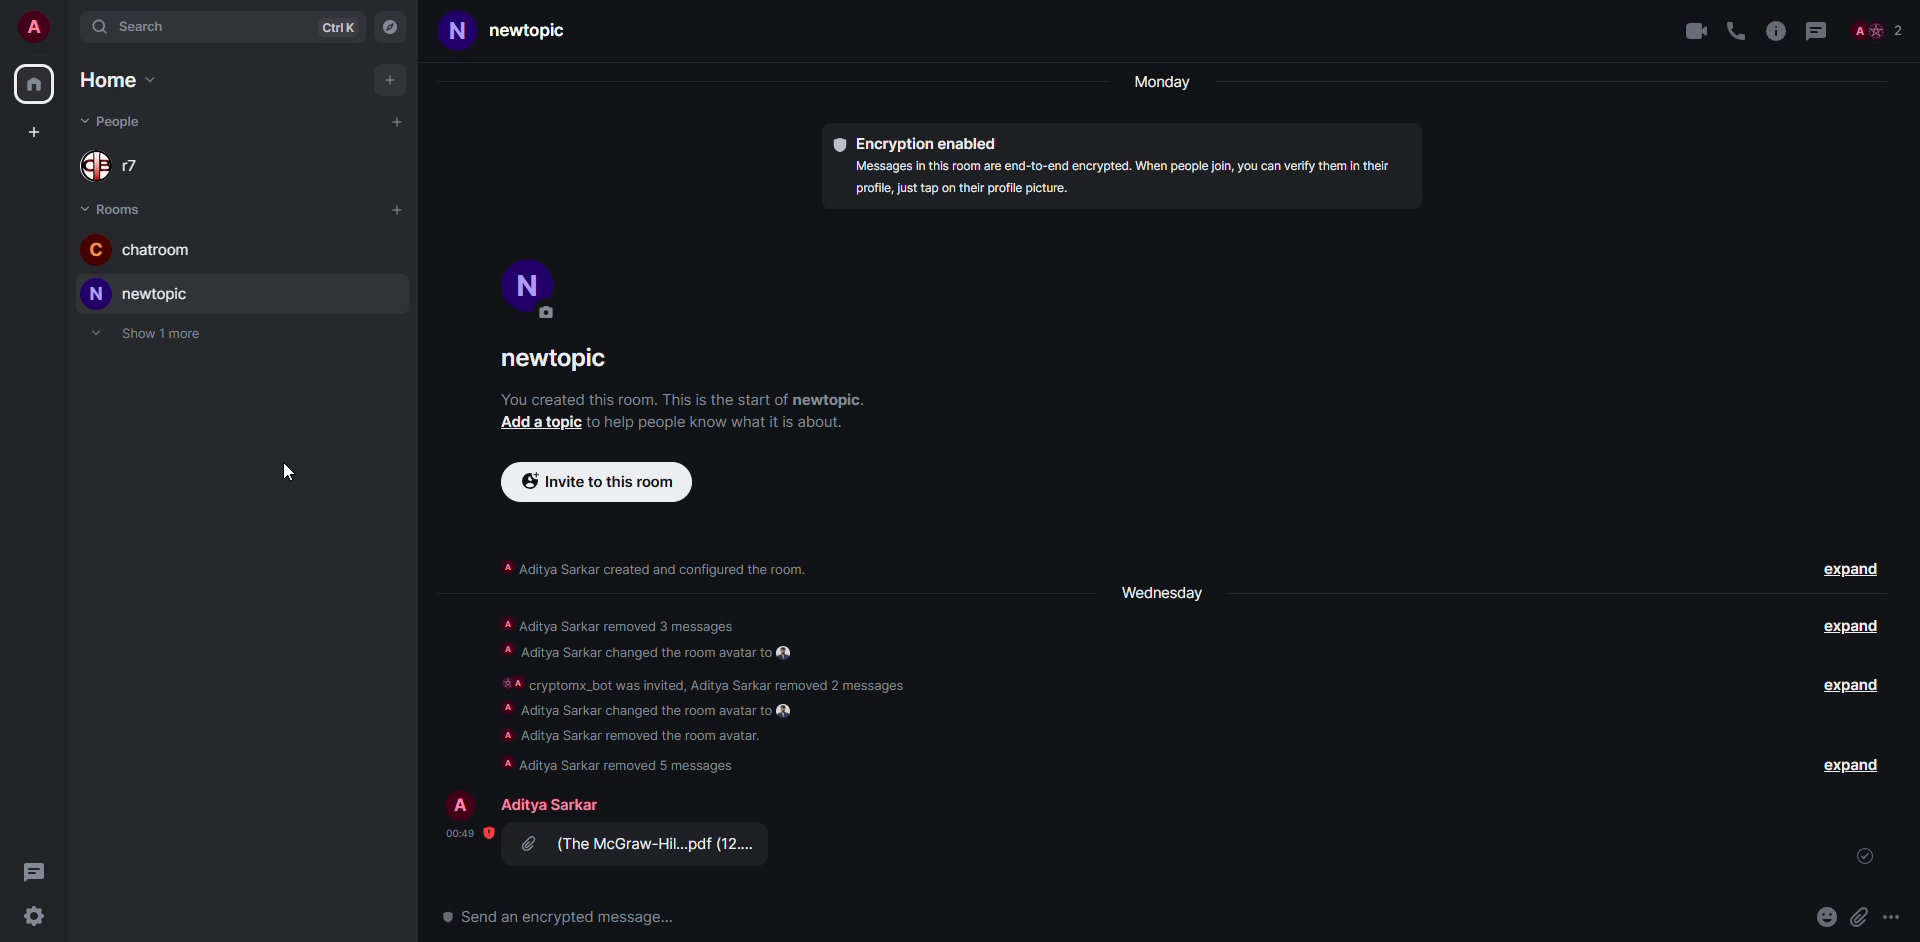  What do you see at coordinates (598, 483) in the screenshot?
I see `invite to this room` at bounding box center [598, 483].